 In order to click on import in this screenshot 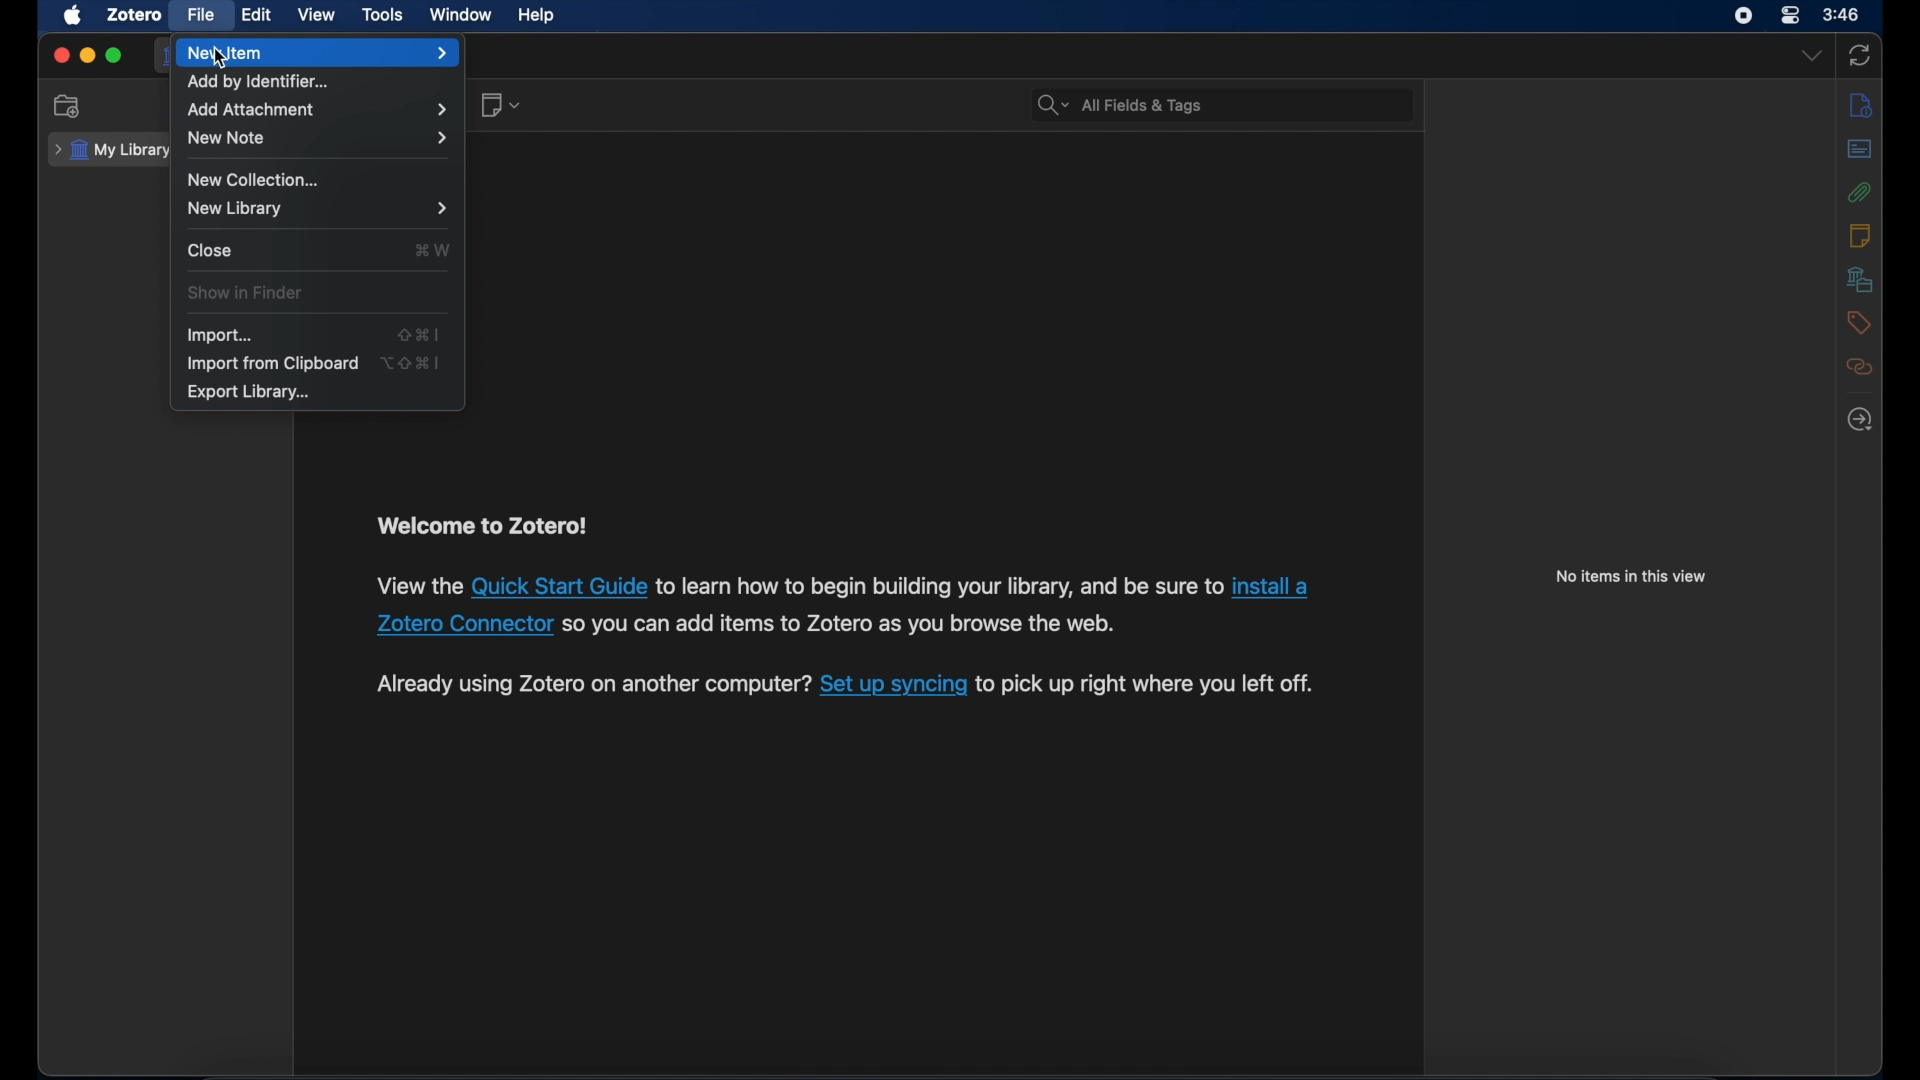, I will do `click(221, 335)`.